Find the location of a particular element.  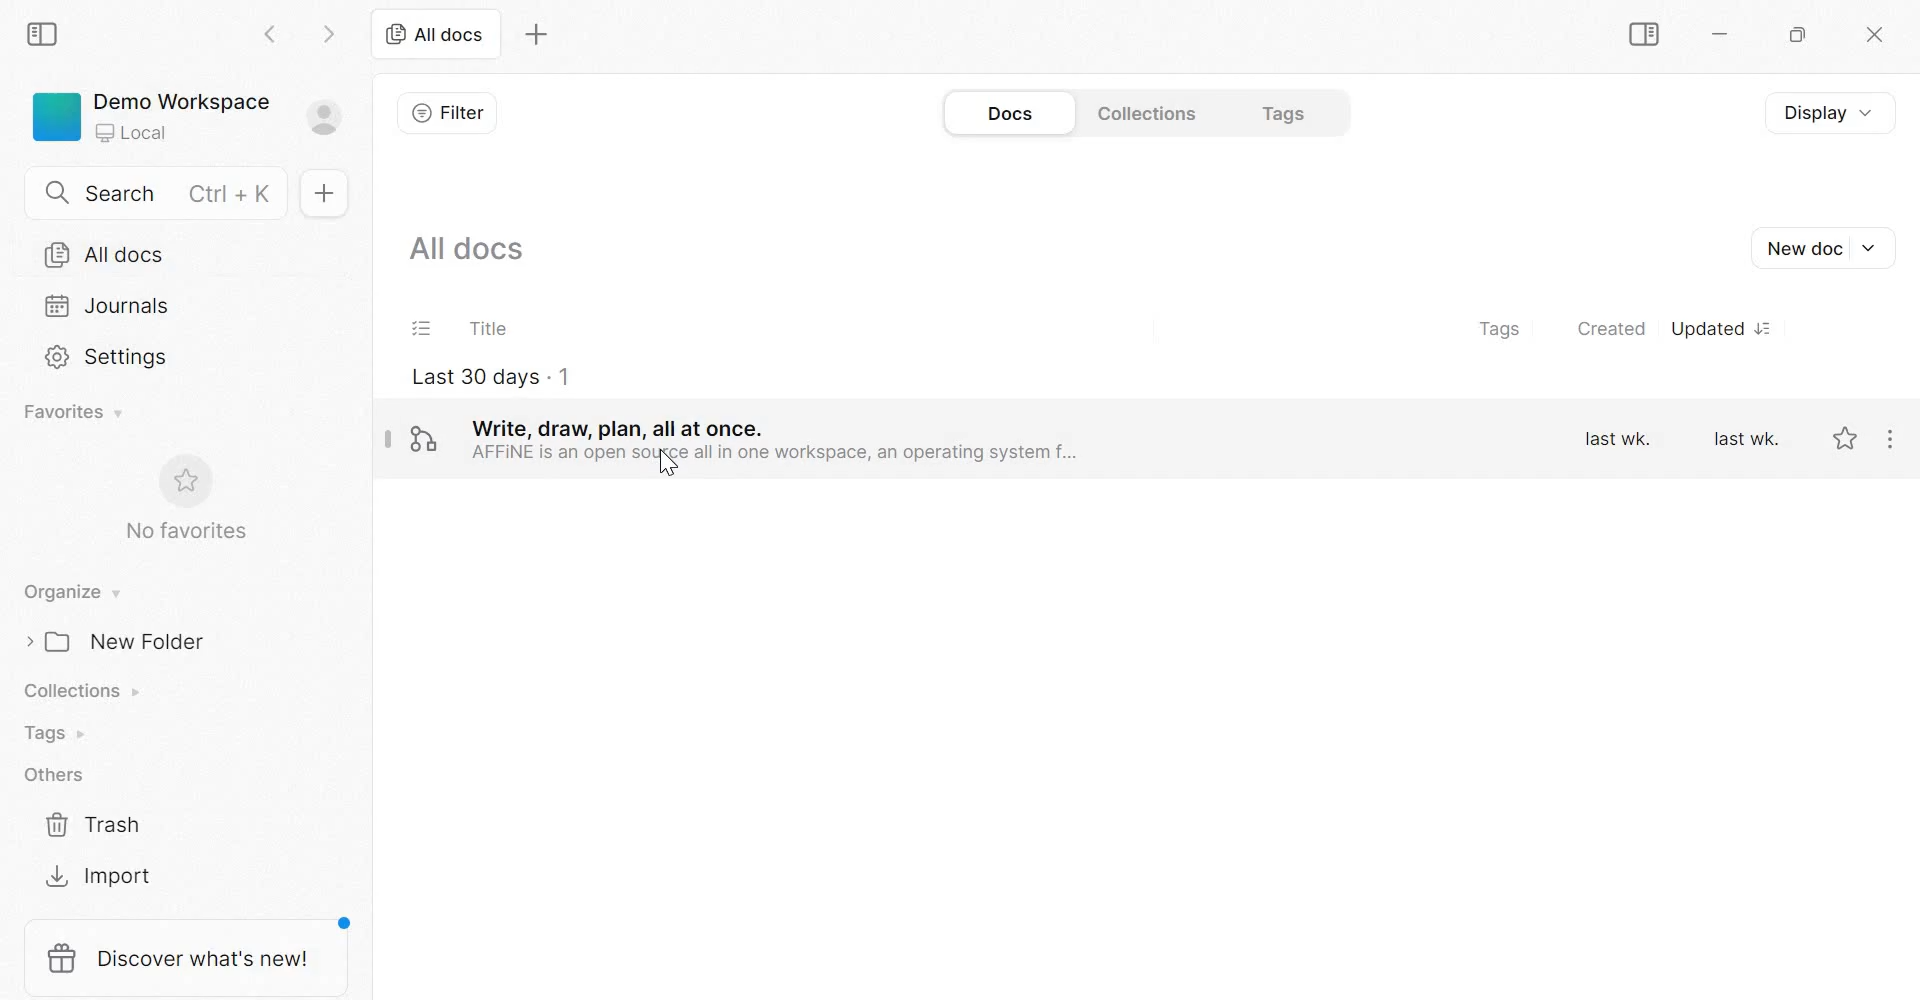

Last 30 days . 1 is located at coordinates (487, 379).